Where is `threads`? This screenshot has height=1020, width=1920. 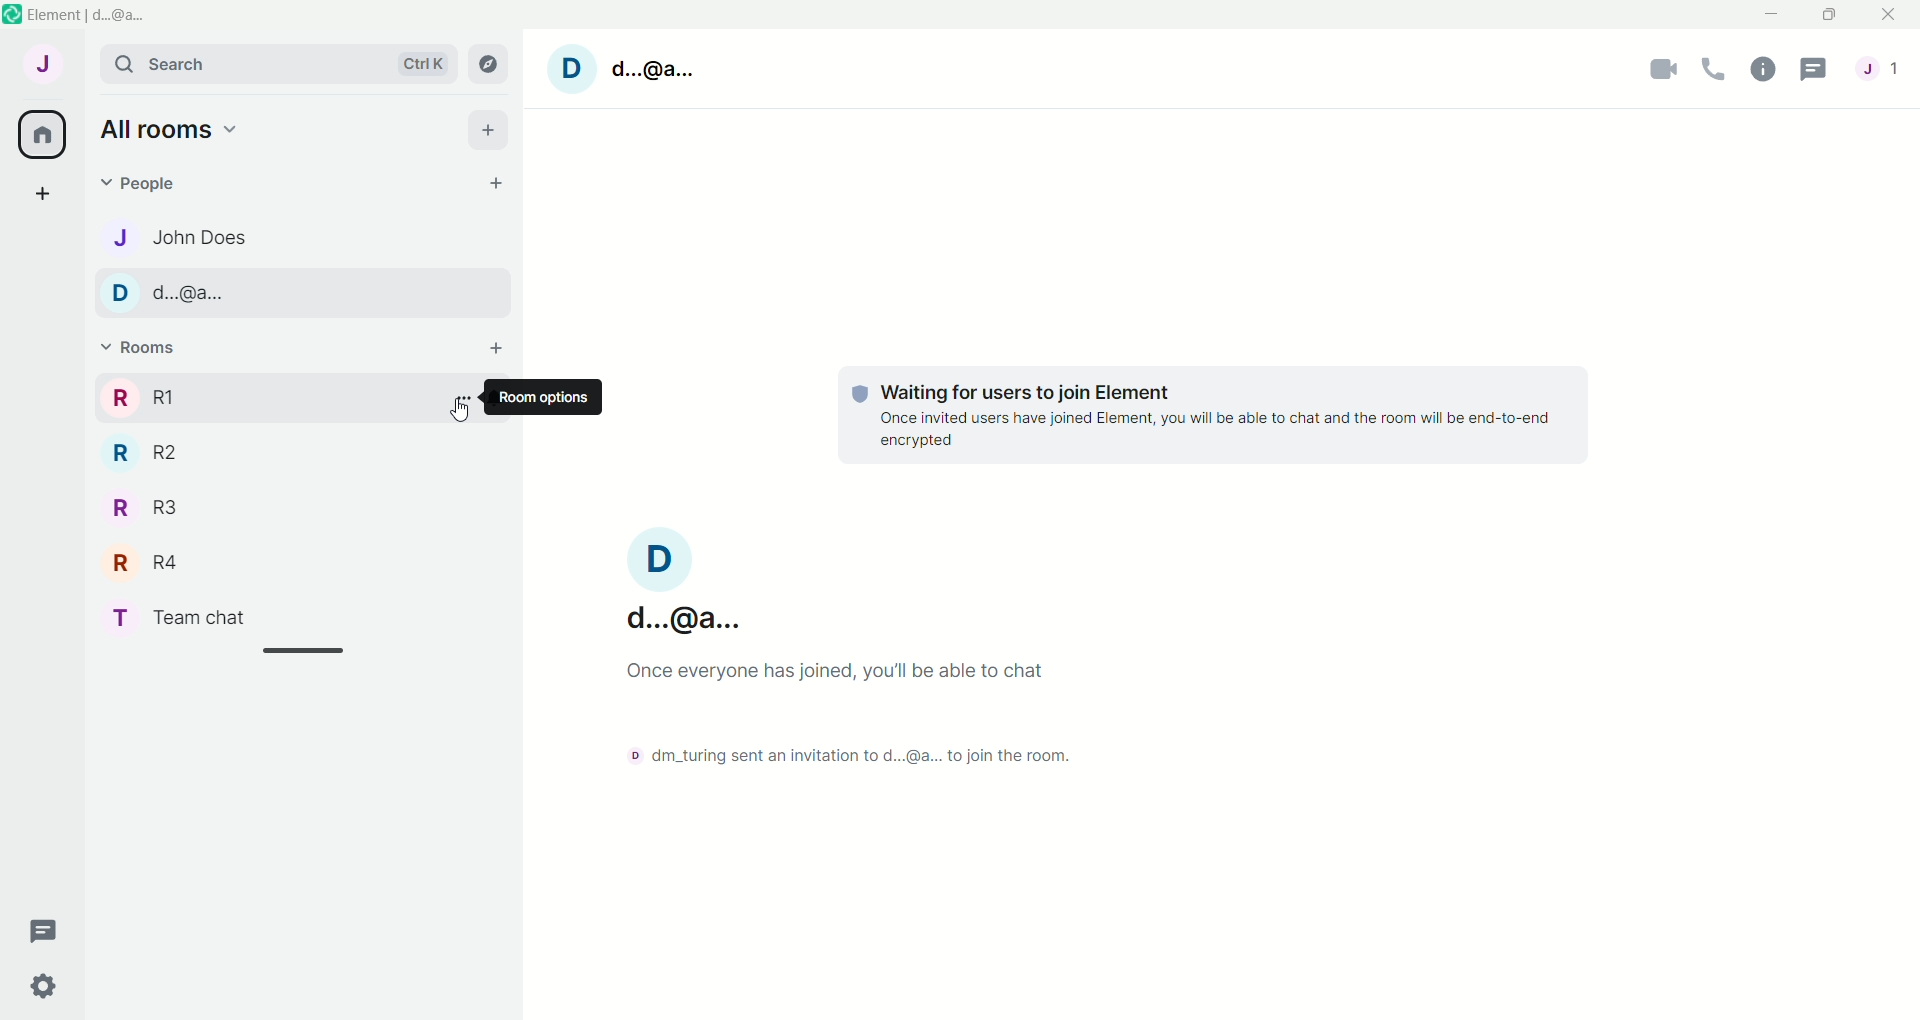 threads is located at coordinates (37, 929).